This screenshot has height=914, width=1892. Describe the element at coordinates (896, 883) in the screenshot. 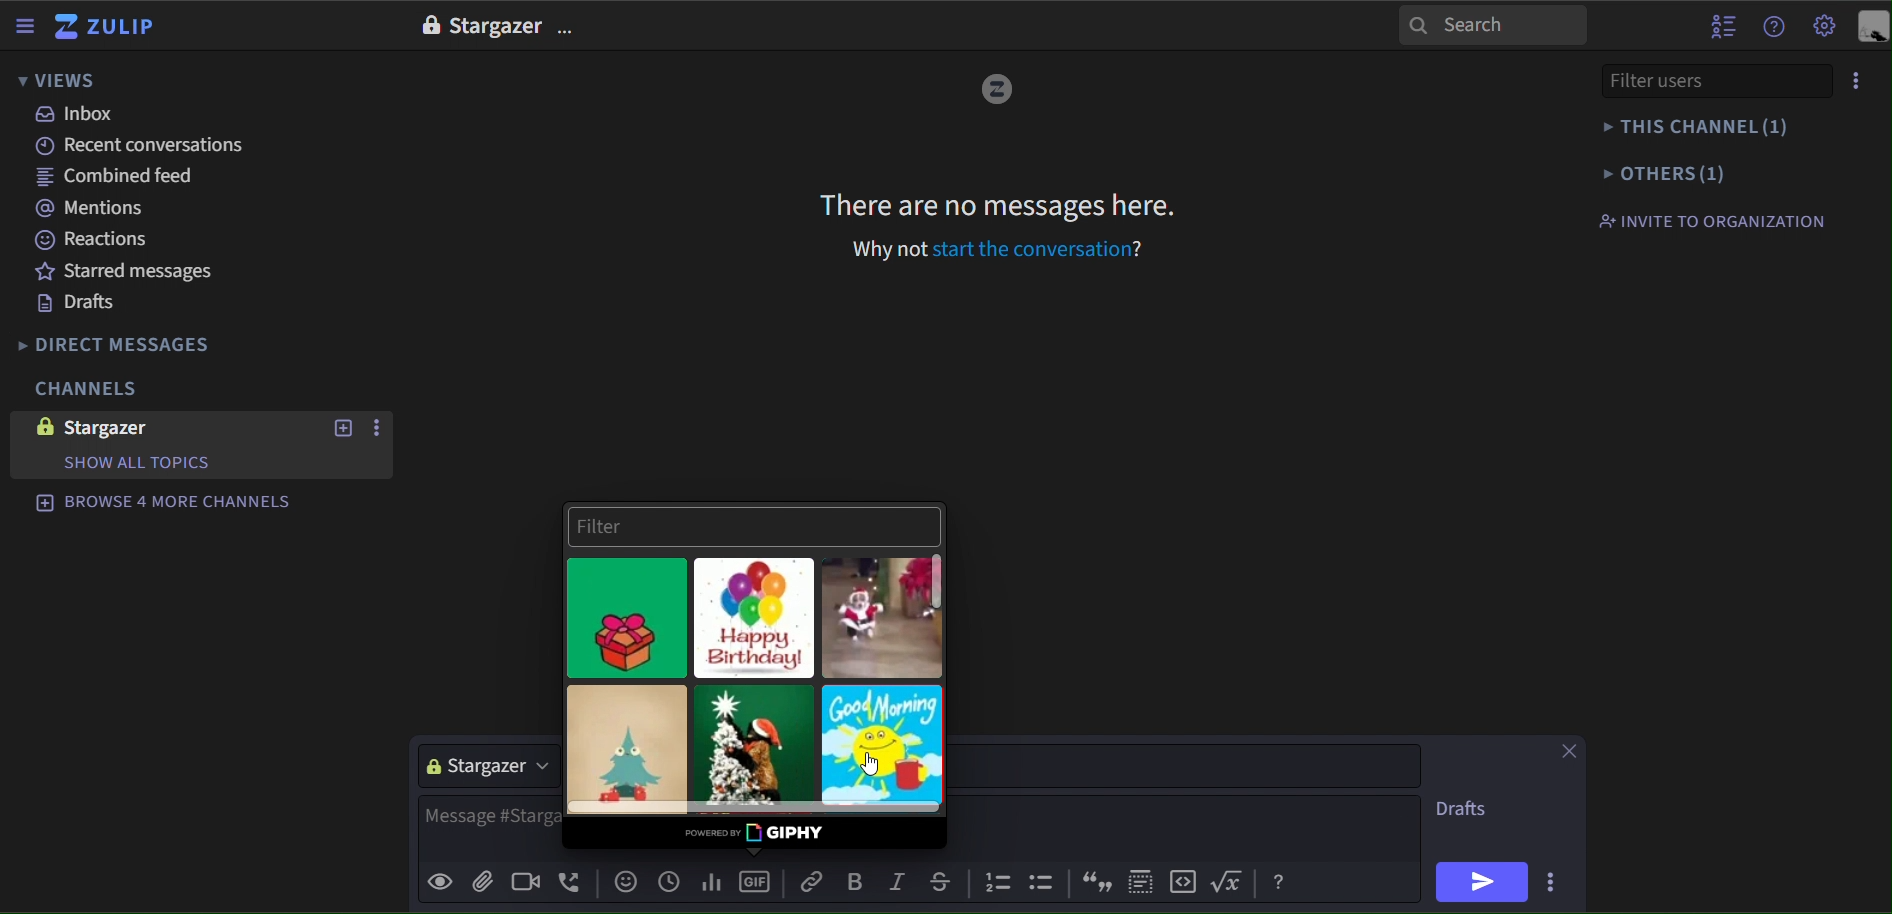

I see `italic` at that location.